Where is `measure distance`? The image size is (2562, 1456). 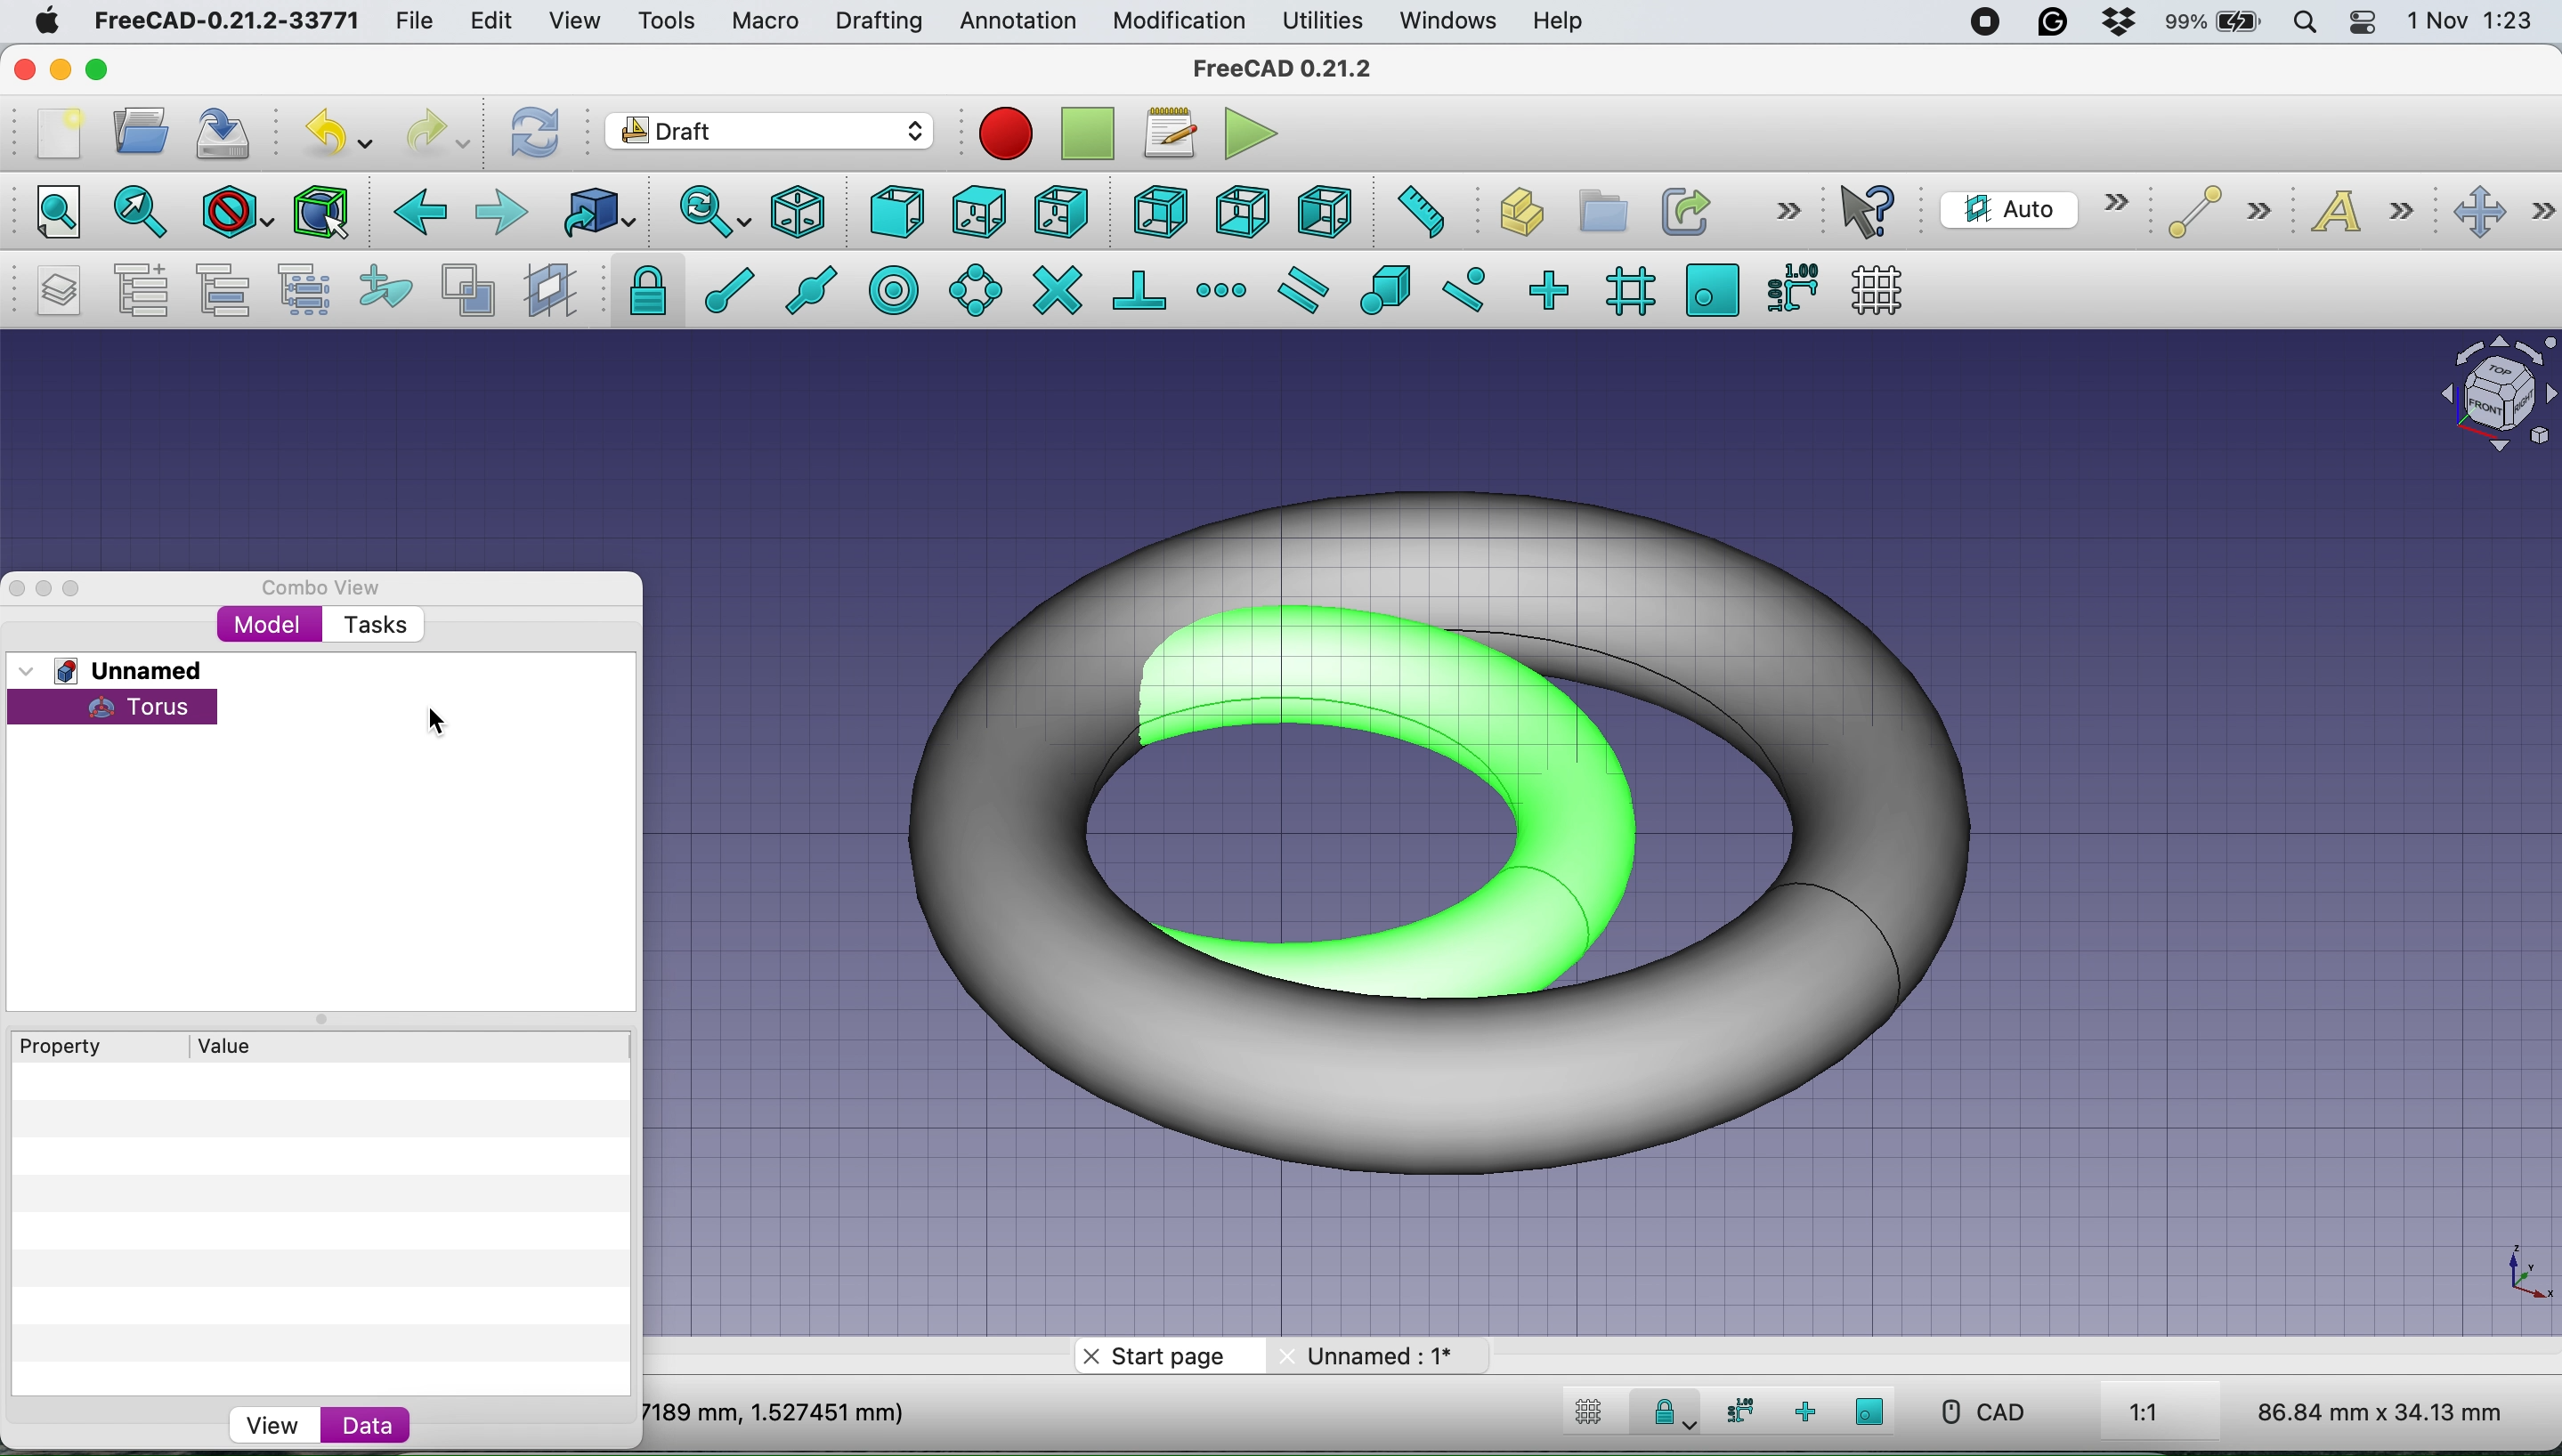 measure distance is located at coordinates (1418, 214).